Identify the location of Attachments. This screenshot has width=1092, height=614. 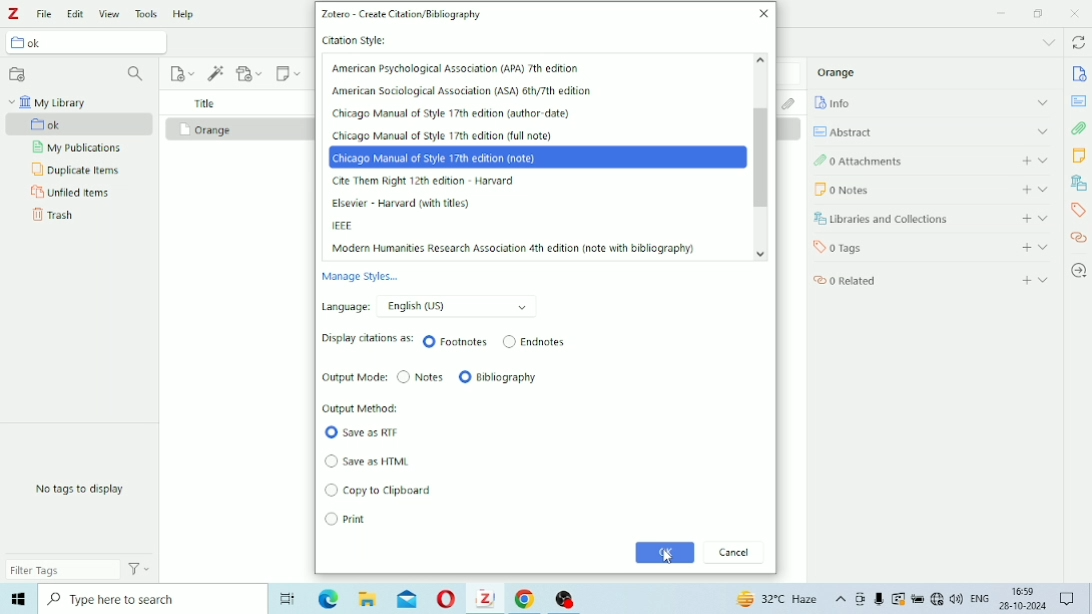
(791, 103).